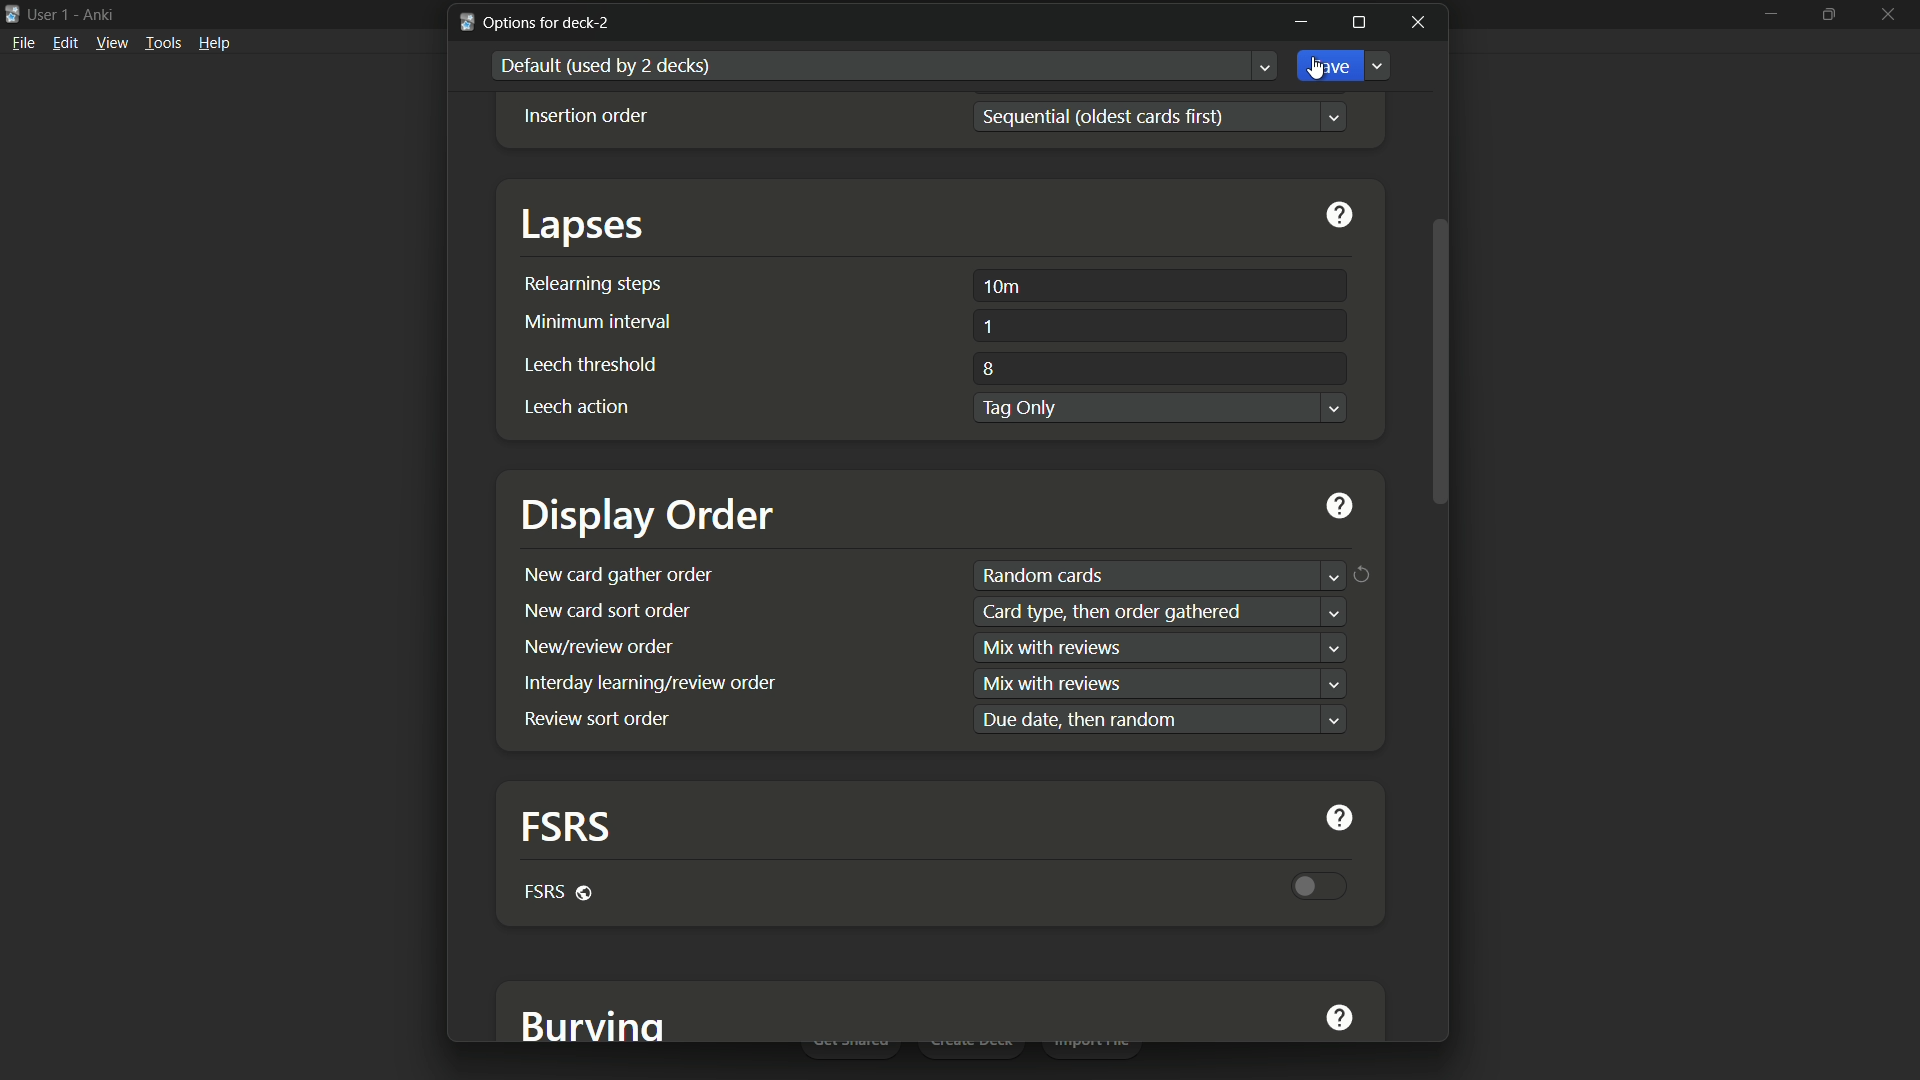  What do you see at coordinates (643, 522) in the screenshot?
I see `display order` at bounding box center [643, 522].